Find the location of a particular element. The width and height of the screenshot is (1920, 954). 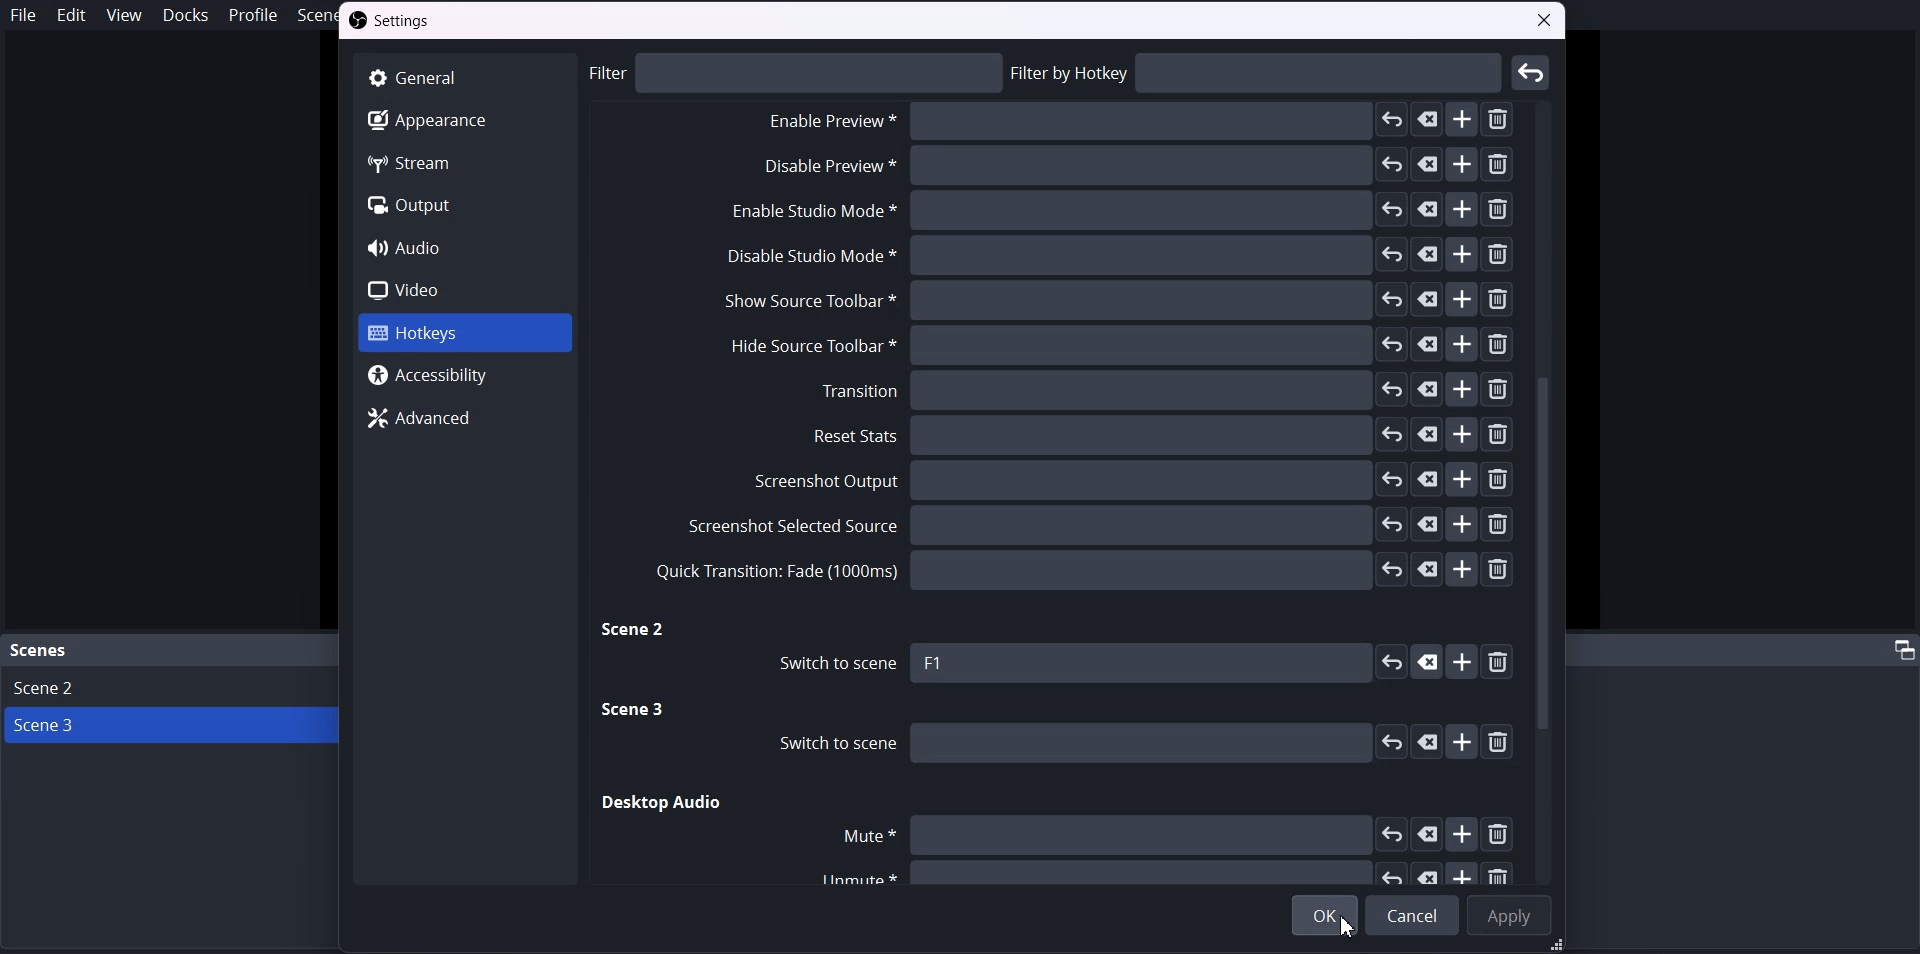

Screenshot output is located at coordinates (1135, 481).